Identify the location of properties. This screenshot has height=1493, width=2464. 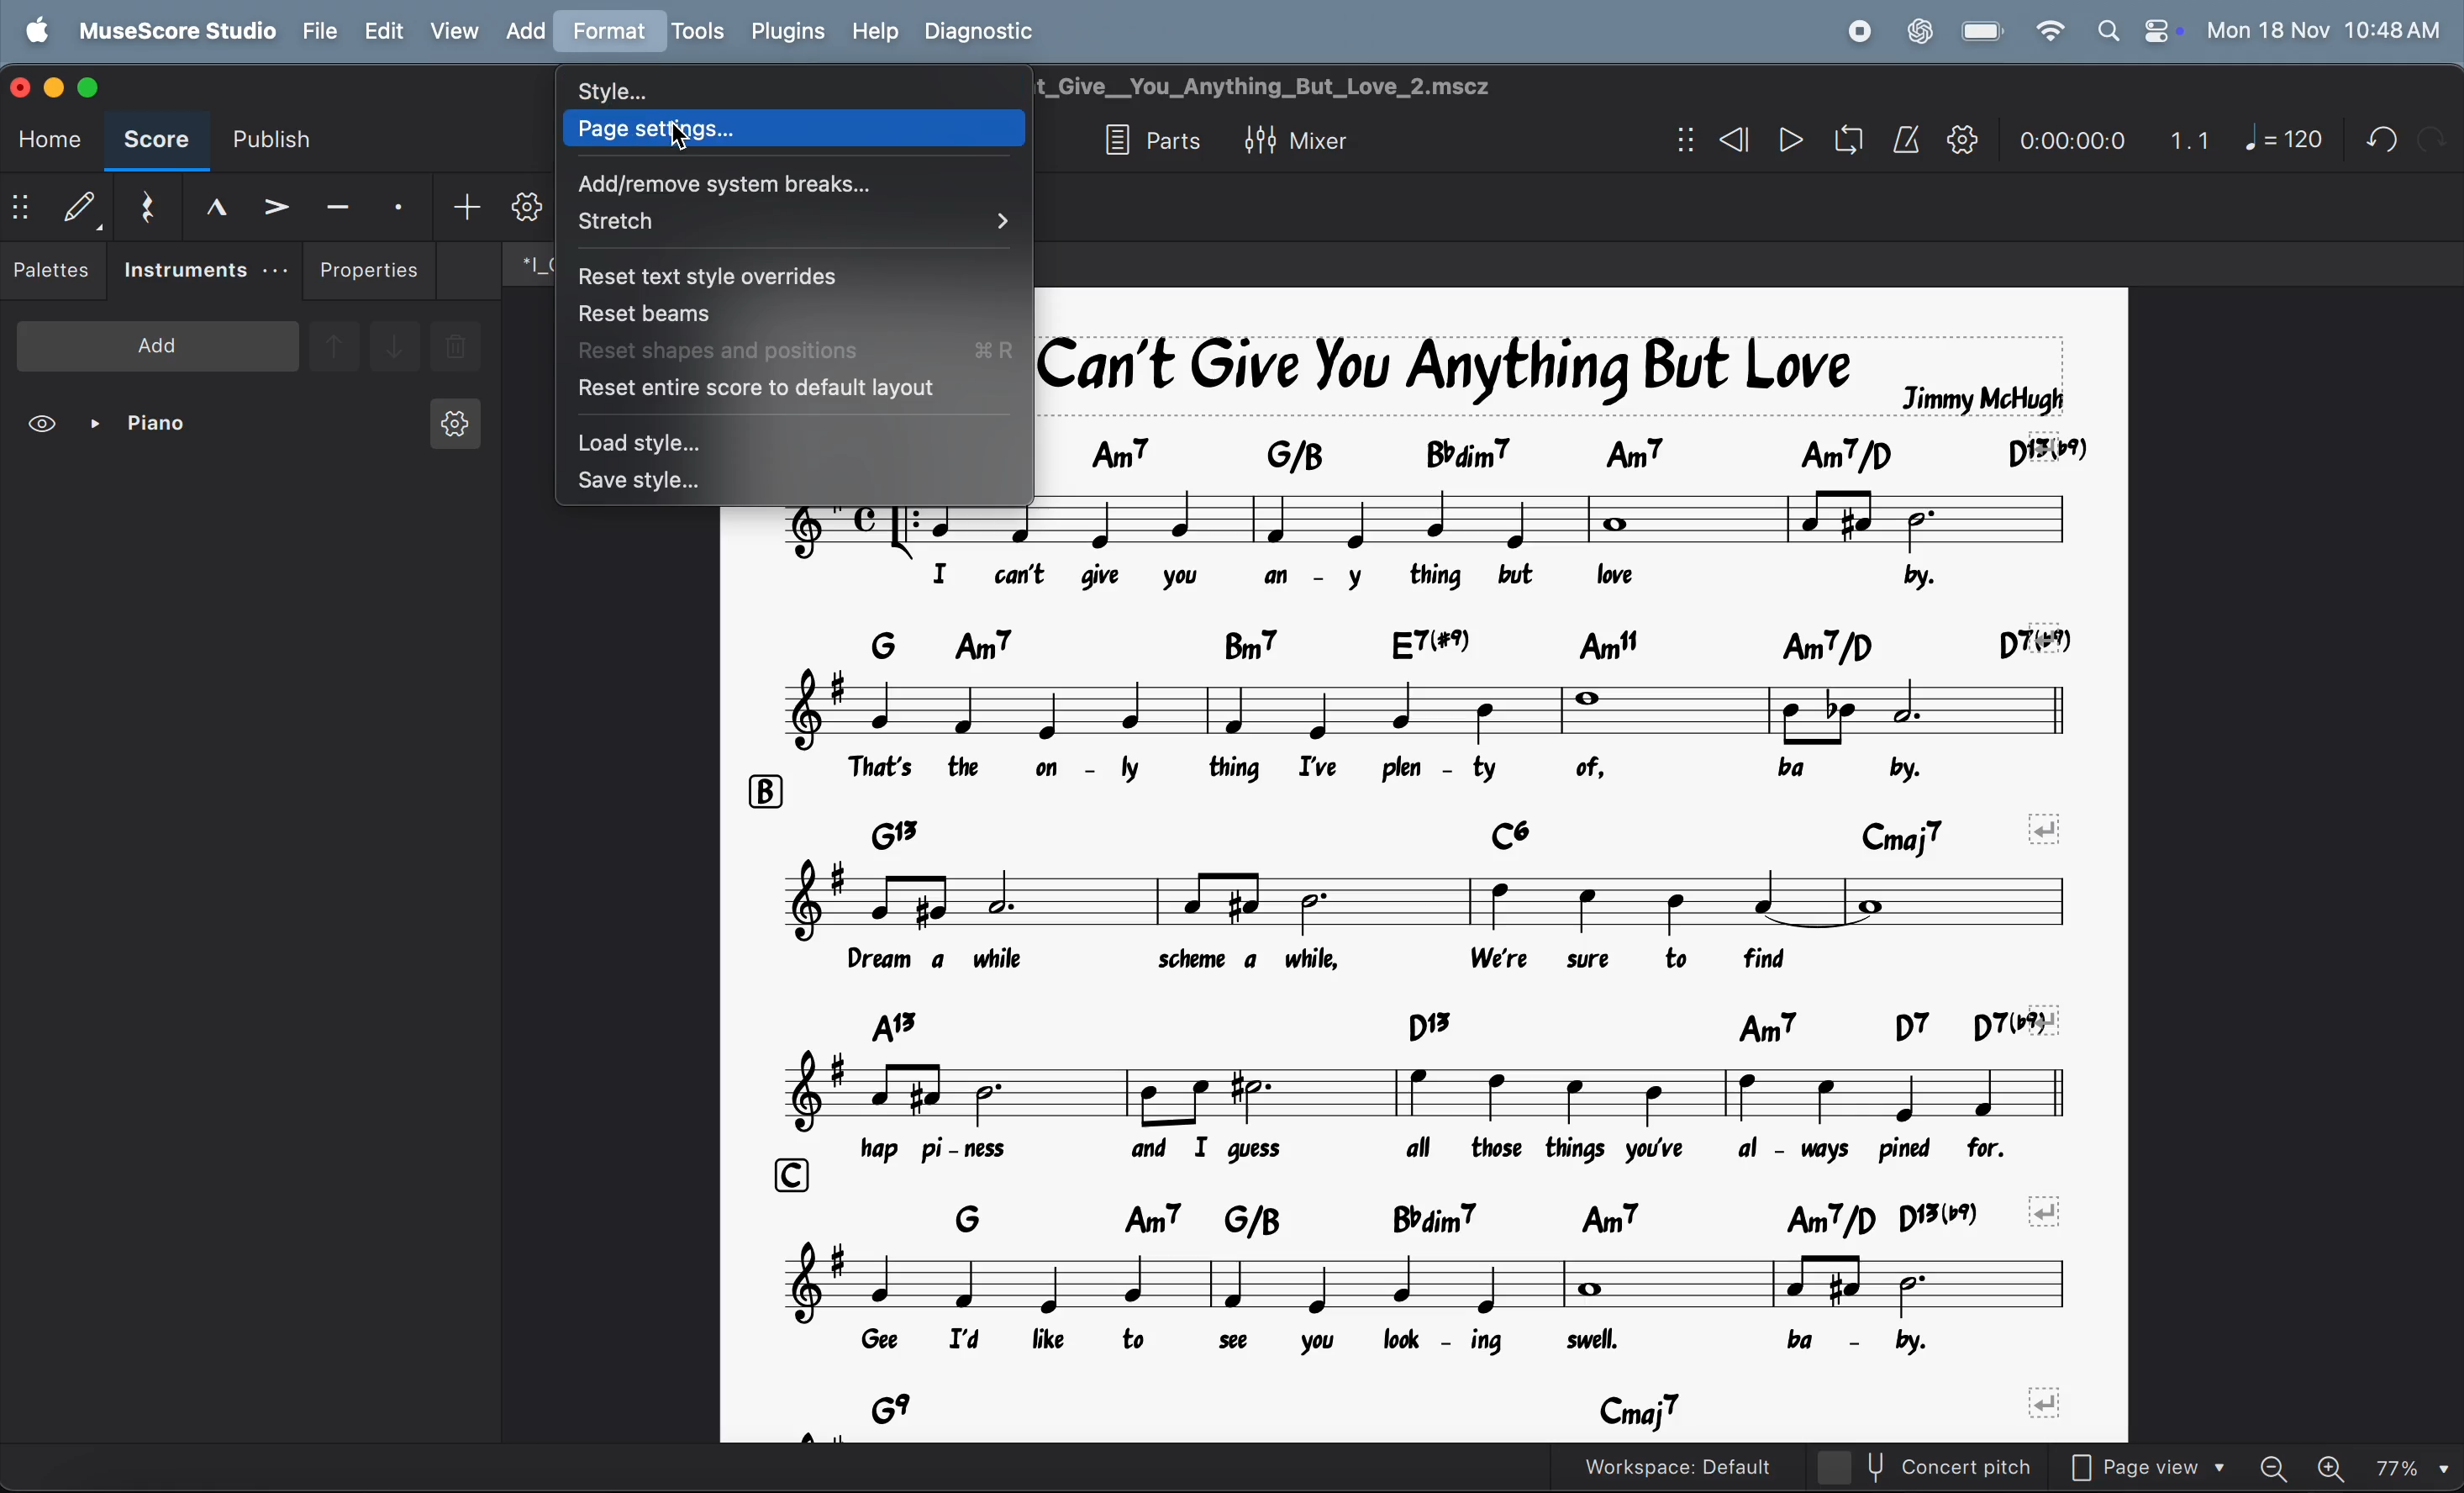
(370, 270).